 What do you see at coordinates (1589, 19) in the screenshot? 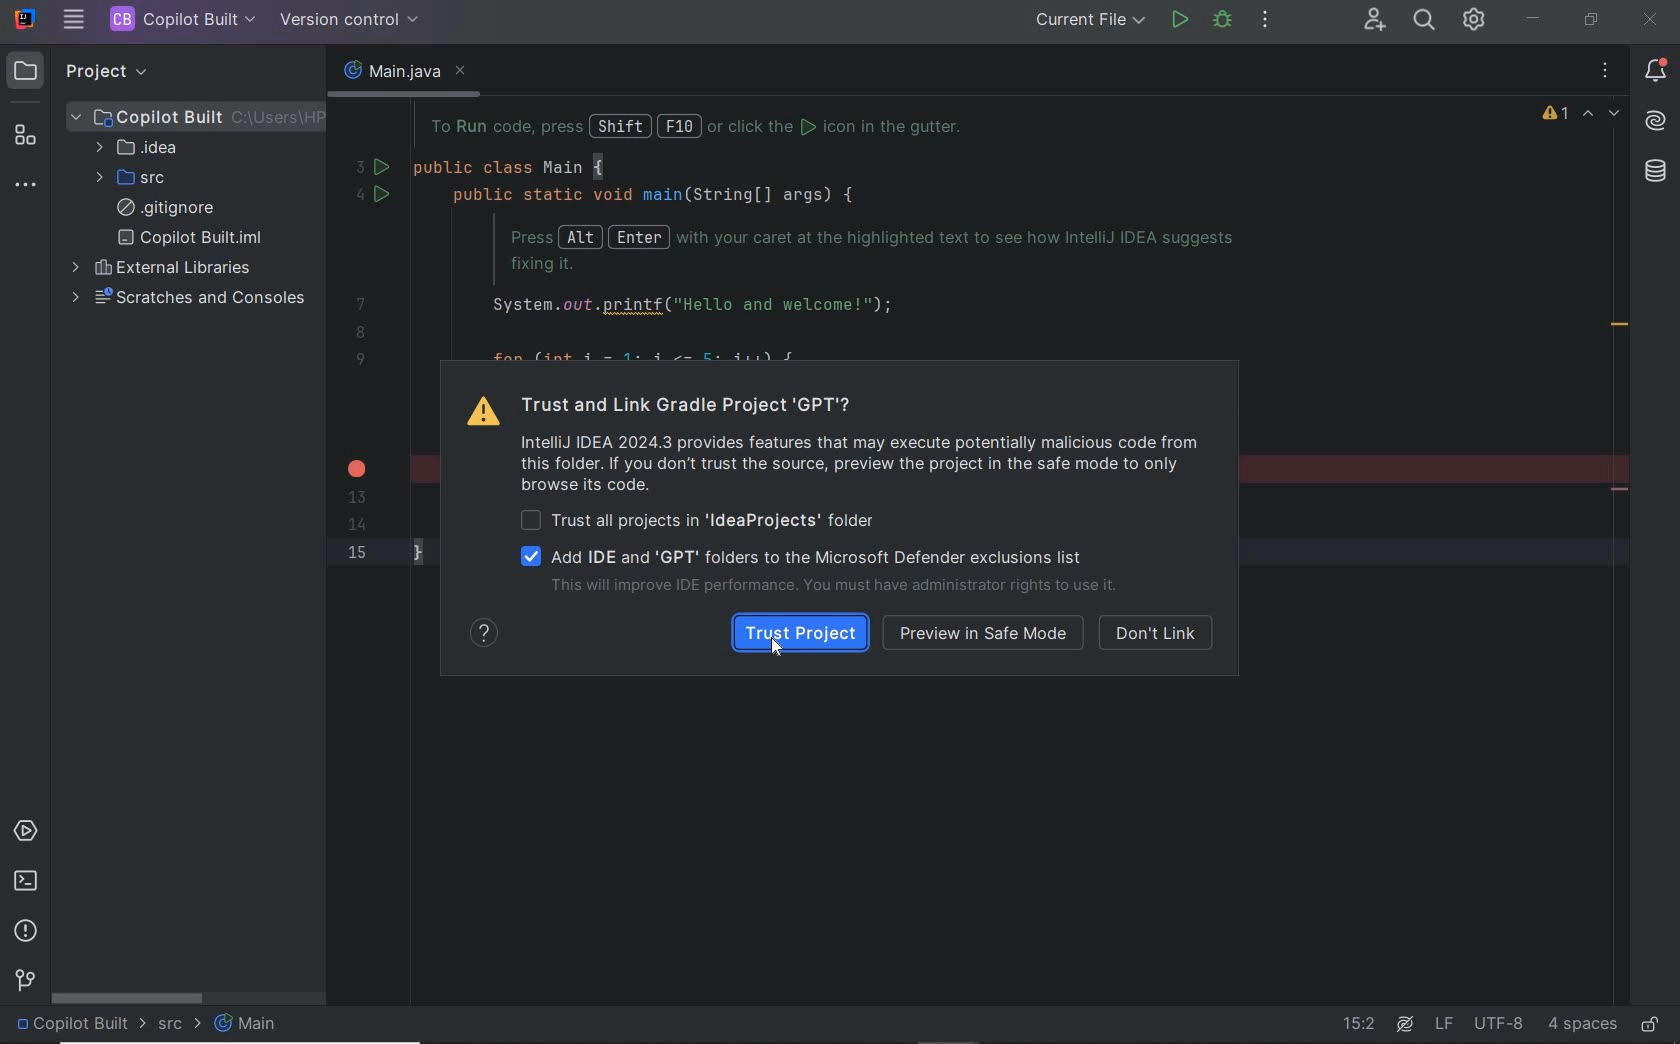
I see `restore down` at bounding box center [1589, 19].